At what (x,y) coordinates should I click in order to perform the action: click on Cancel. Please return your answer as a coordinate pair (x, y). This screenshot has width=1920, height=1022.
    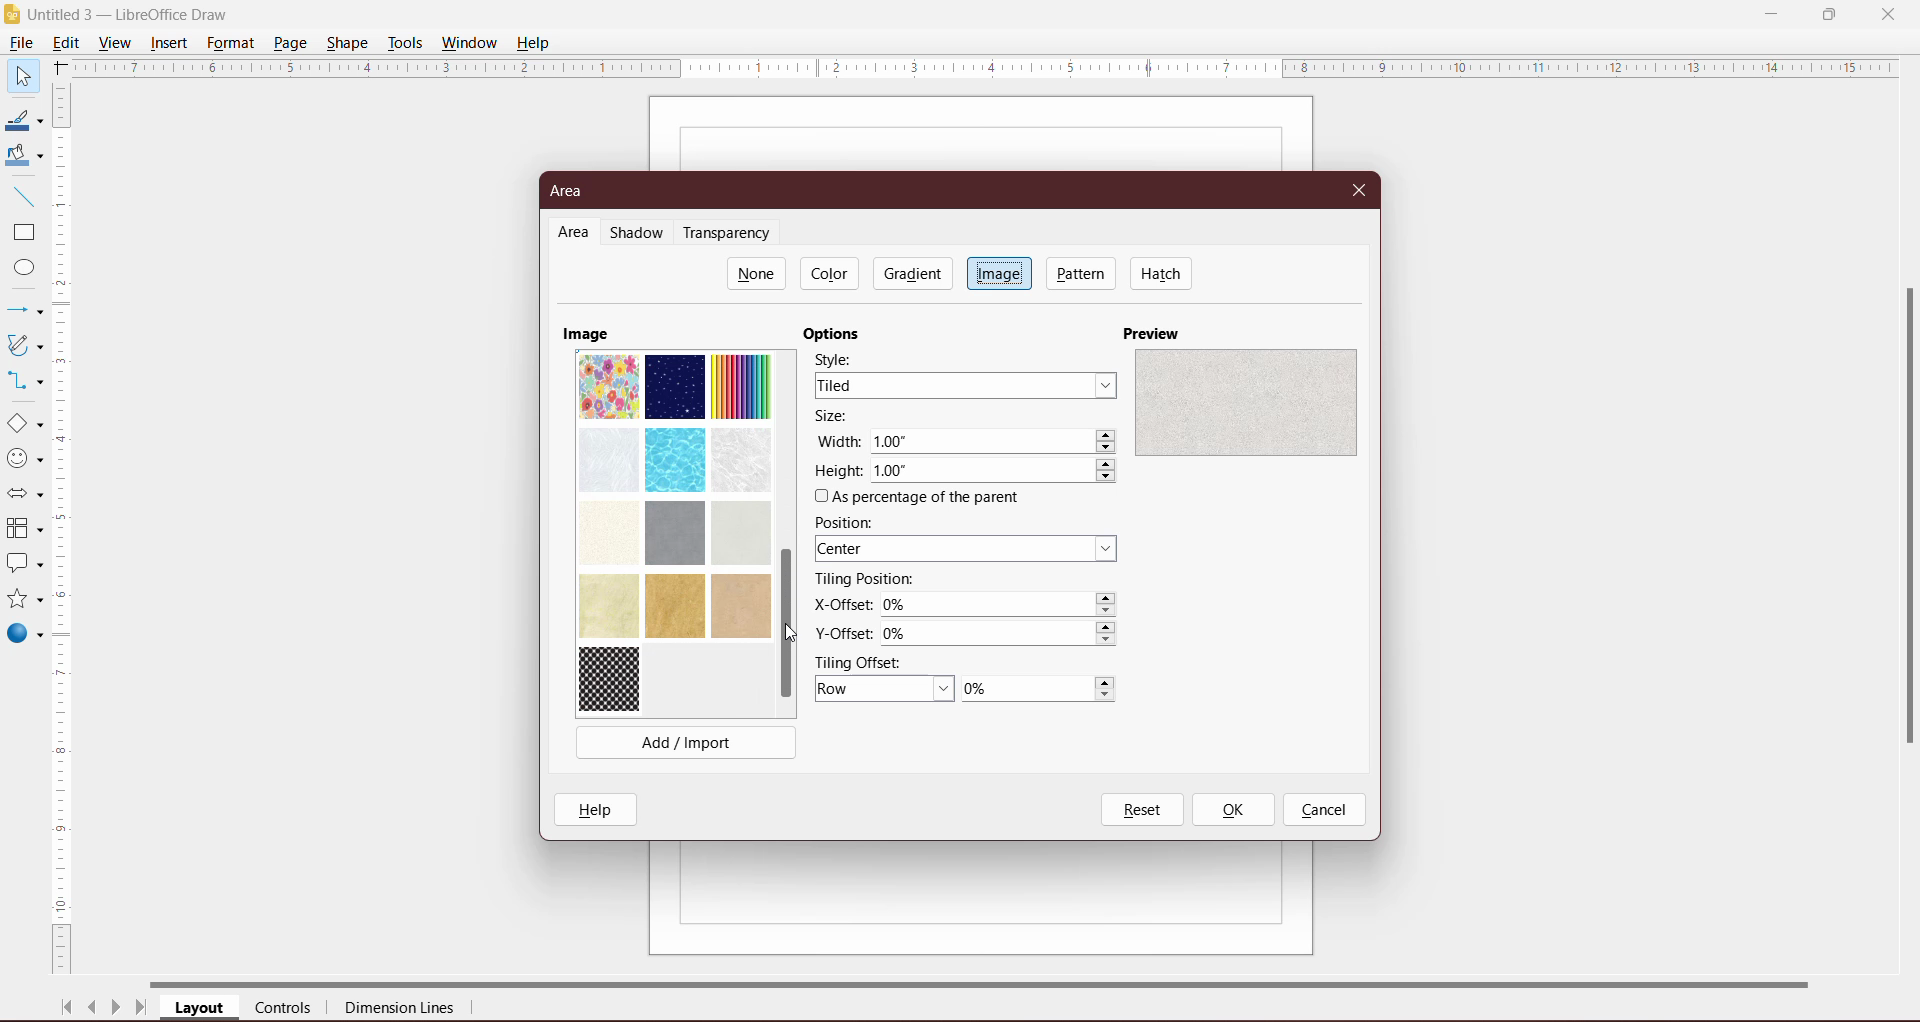
    Looking at the image, I should click on (1324, 811).